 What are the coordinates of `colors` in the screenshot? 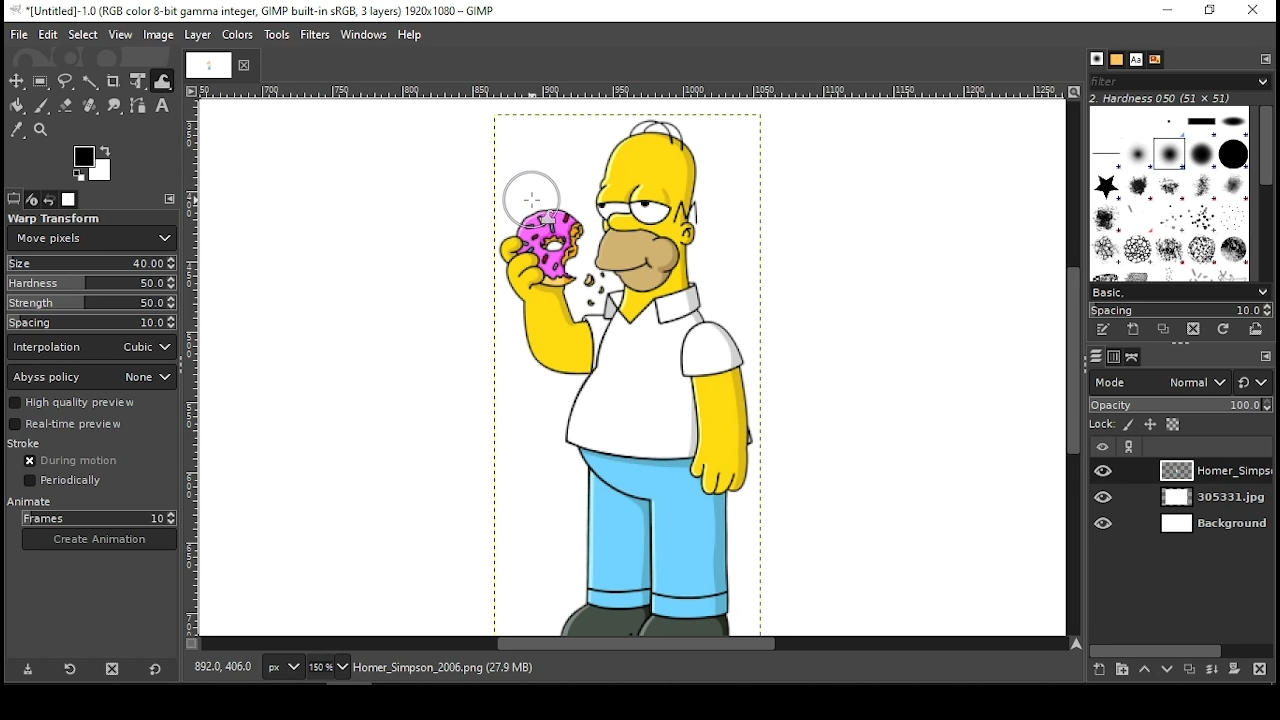 It's located at (240, 35).